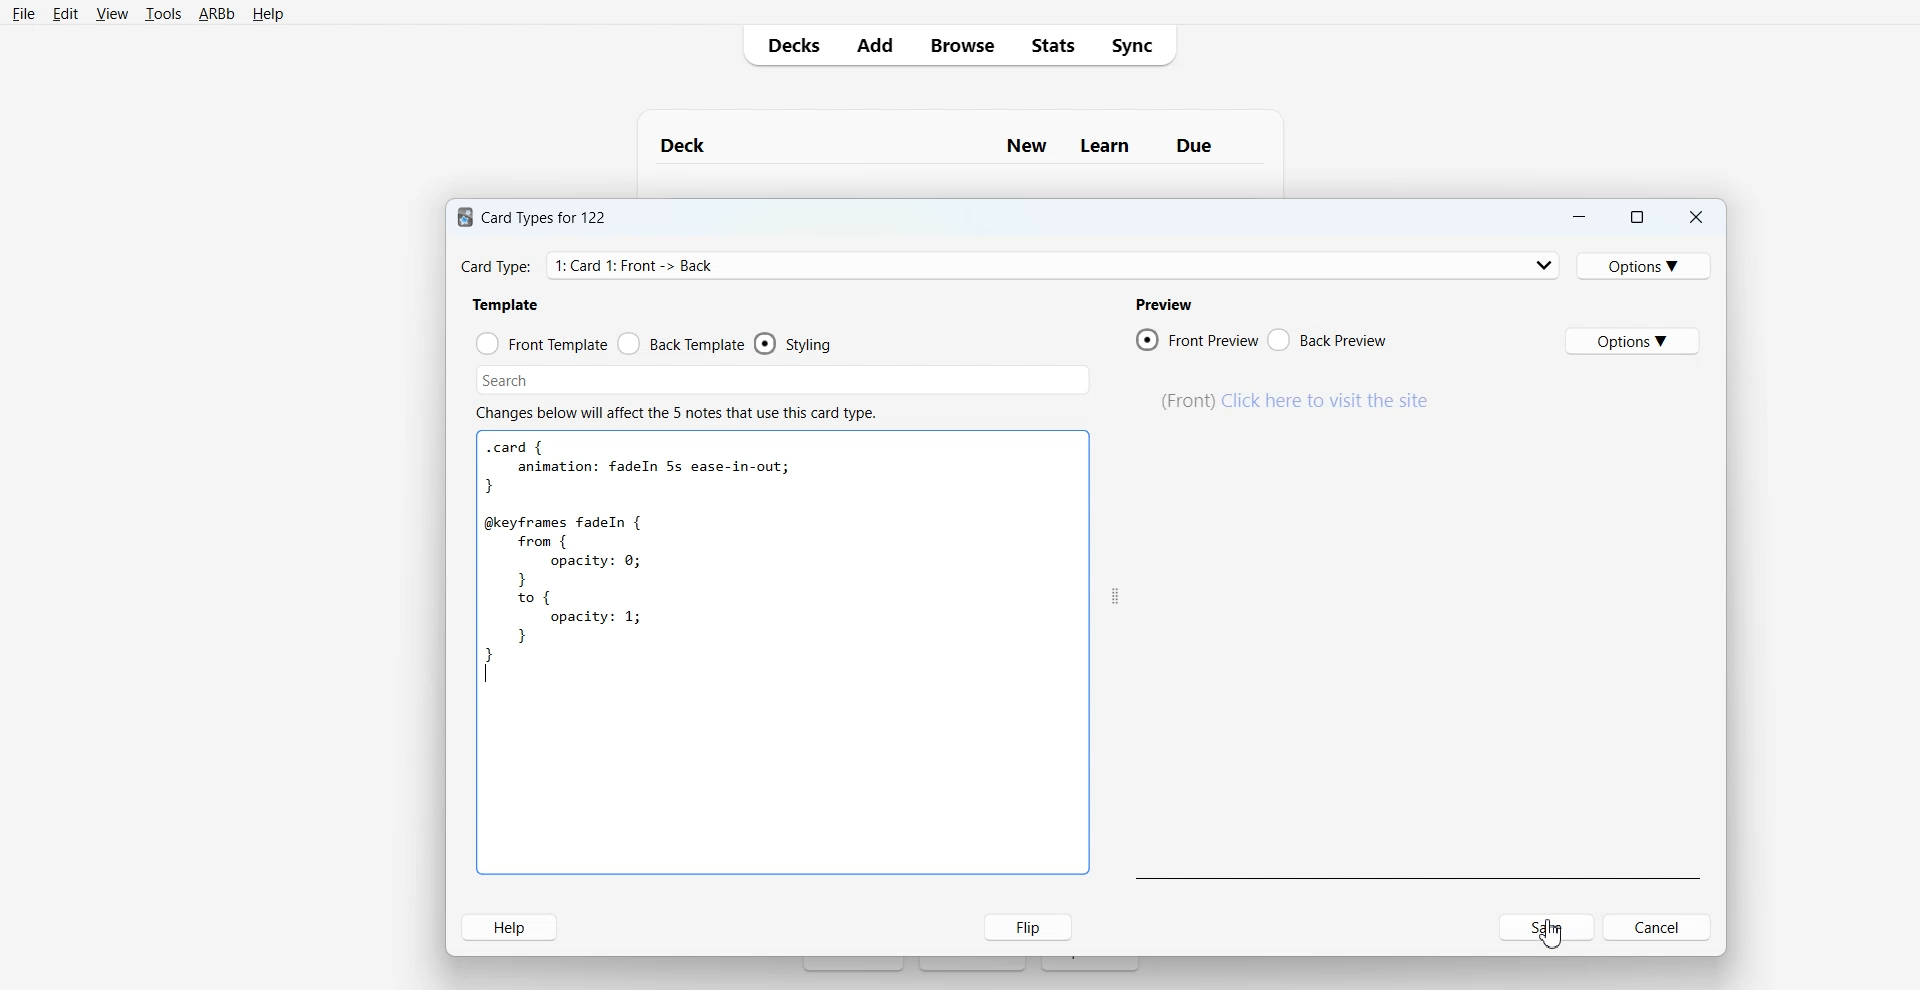 The image size is (1920, 990). I want to click on Cancel, so click(1621, 927).